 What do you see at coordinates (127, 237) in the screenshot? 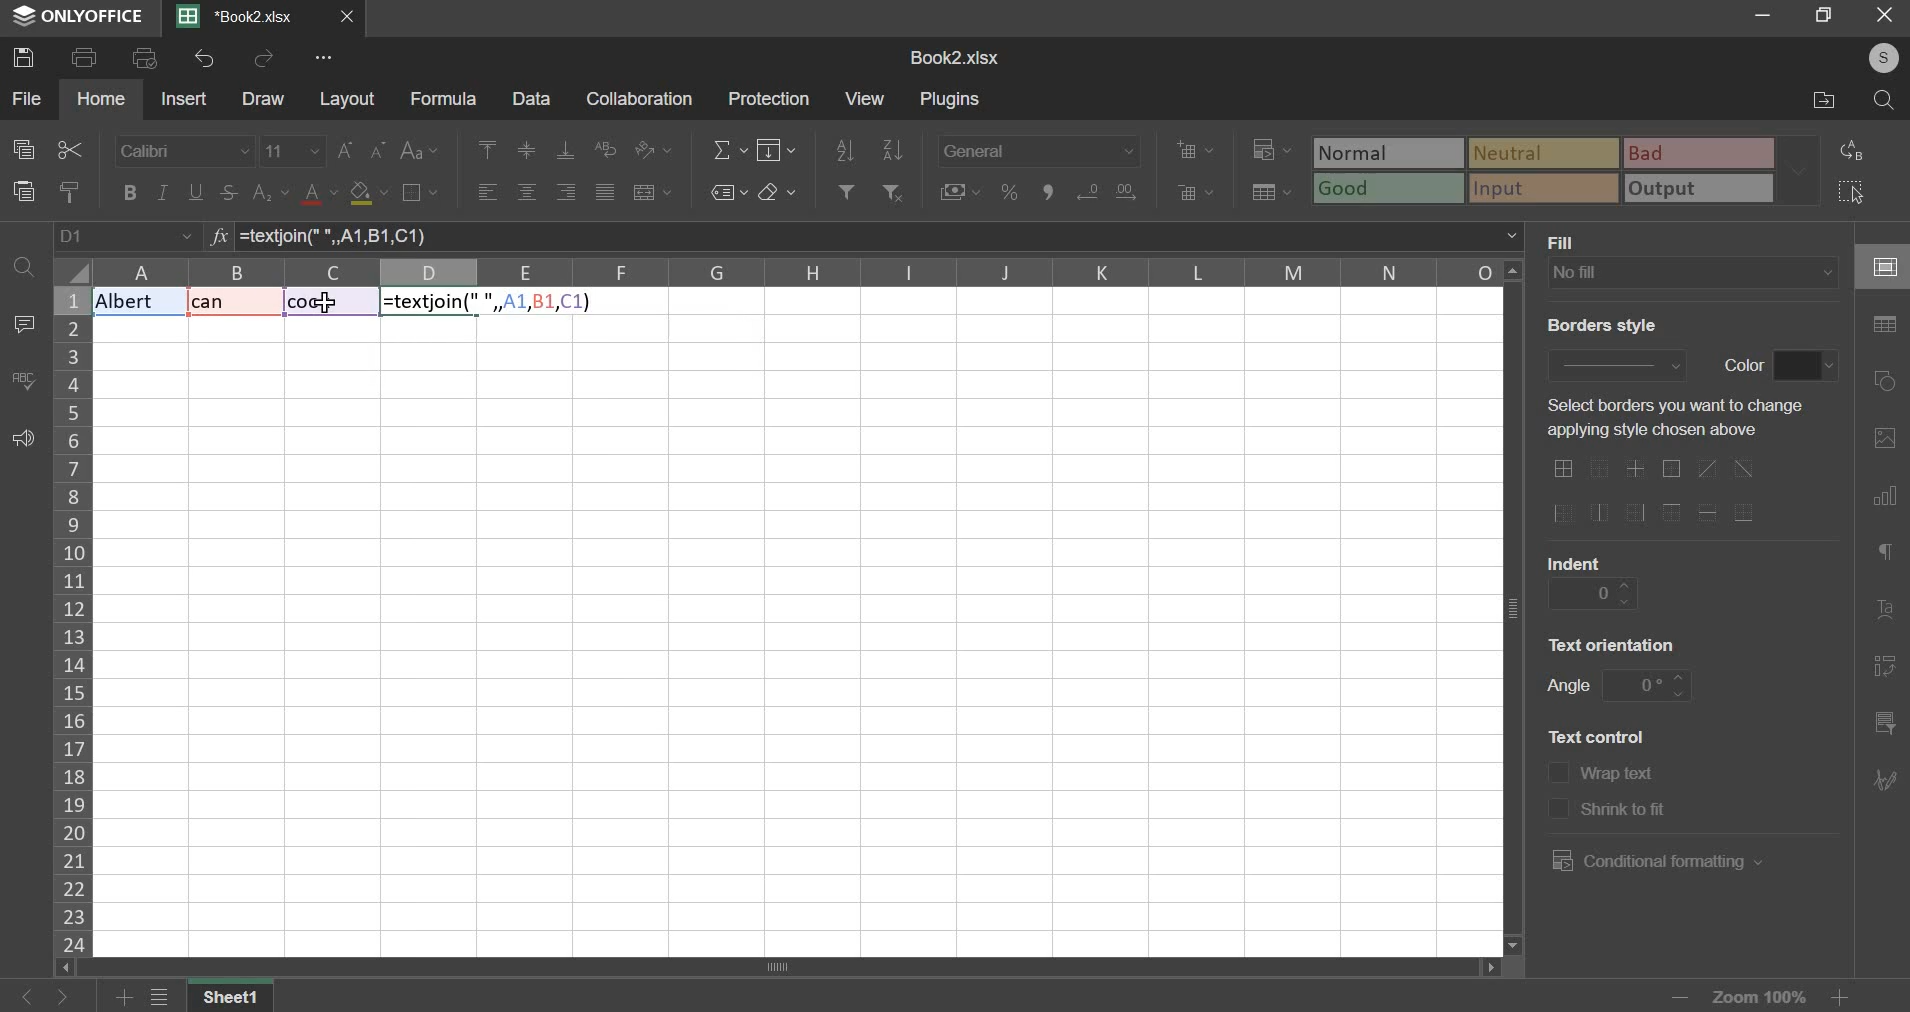
I see `cell name` at bounding box center [127, 237].